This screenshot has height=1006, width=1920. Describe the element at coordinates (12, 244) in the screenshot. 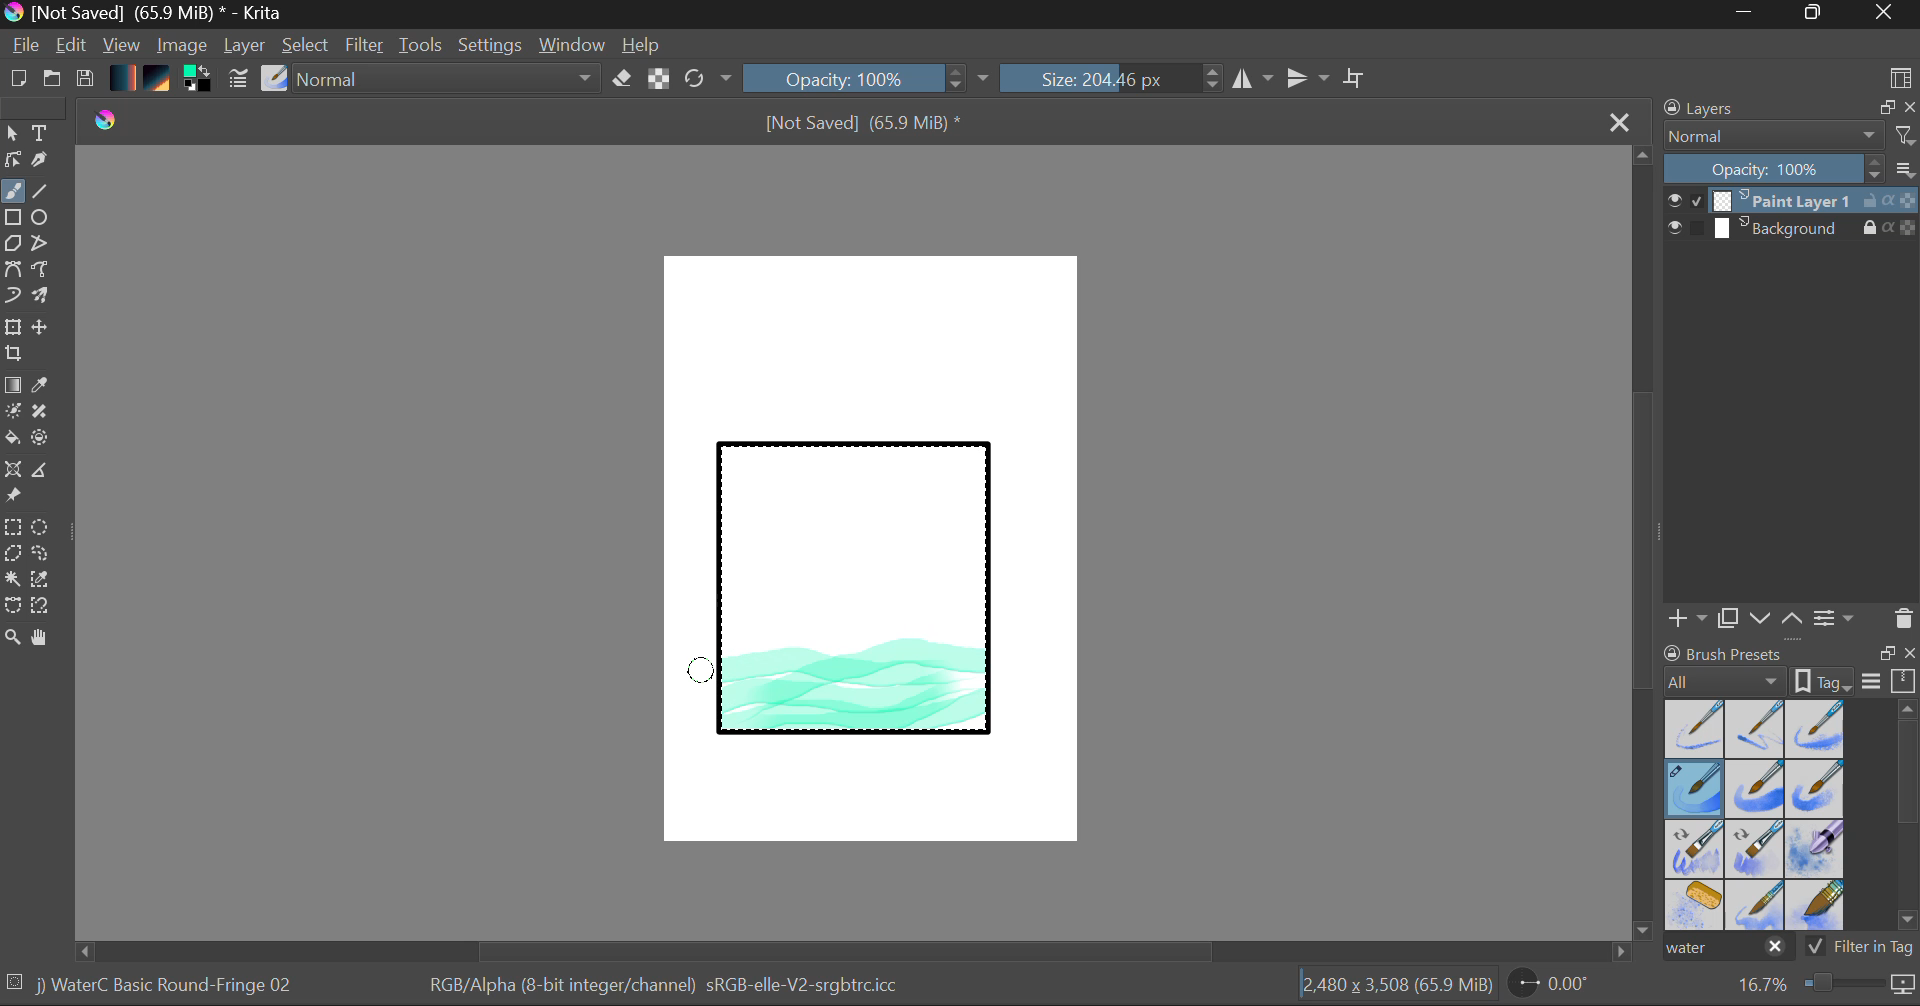

I see `Polygon` at that location.